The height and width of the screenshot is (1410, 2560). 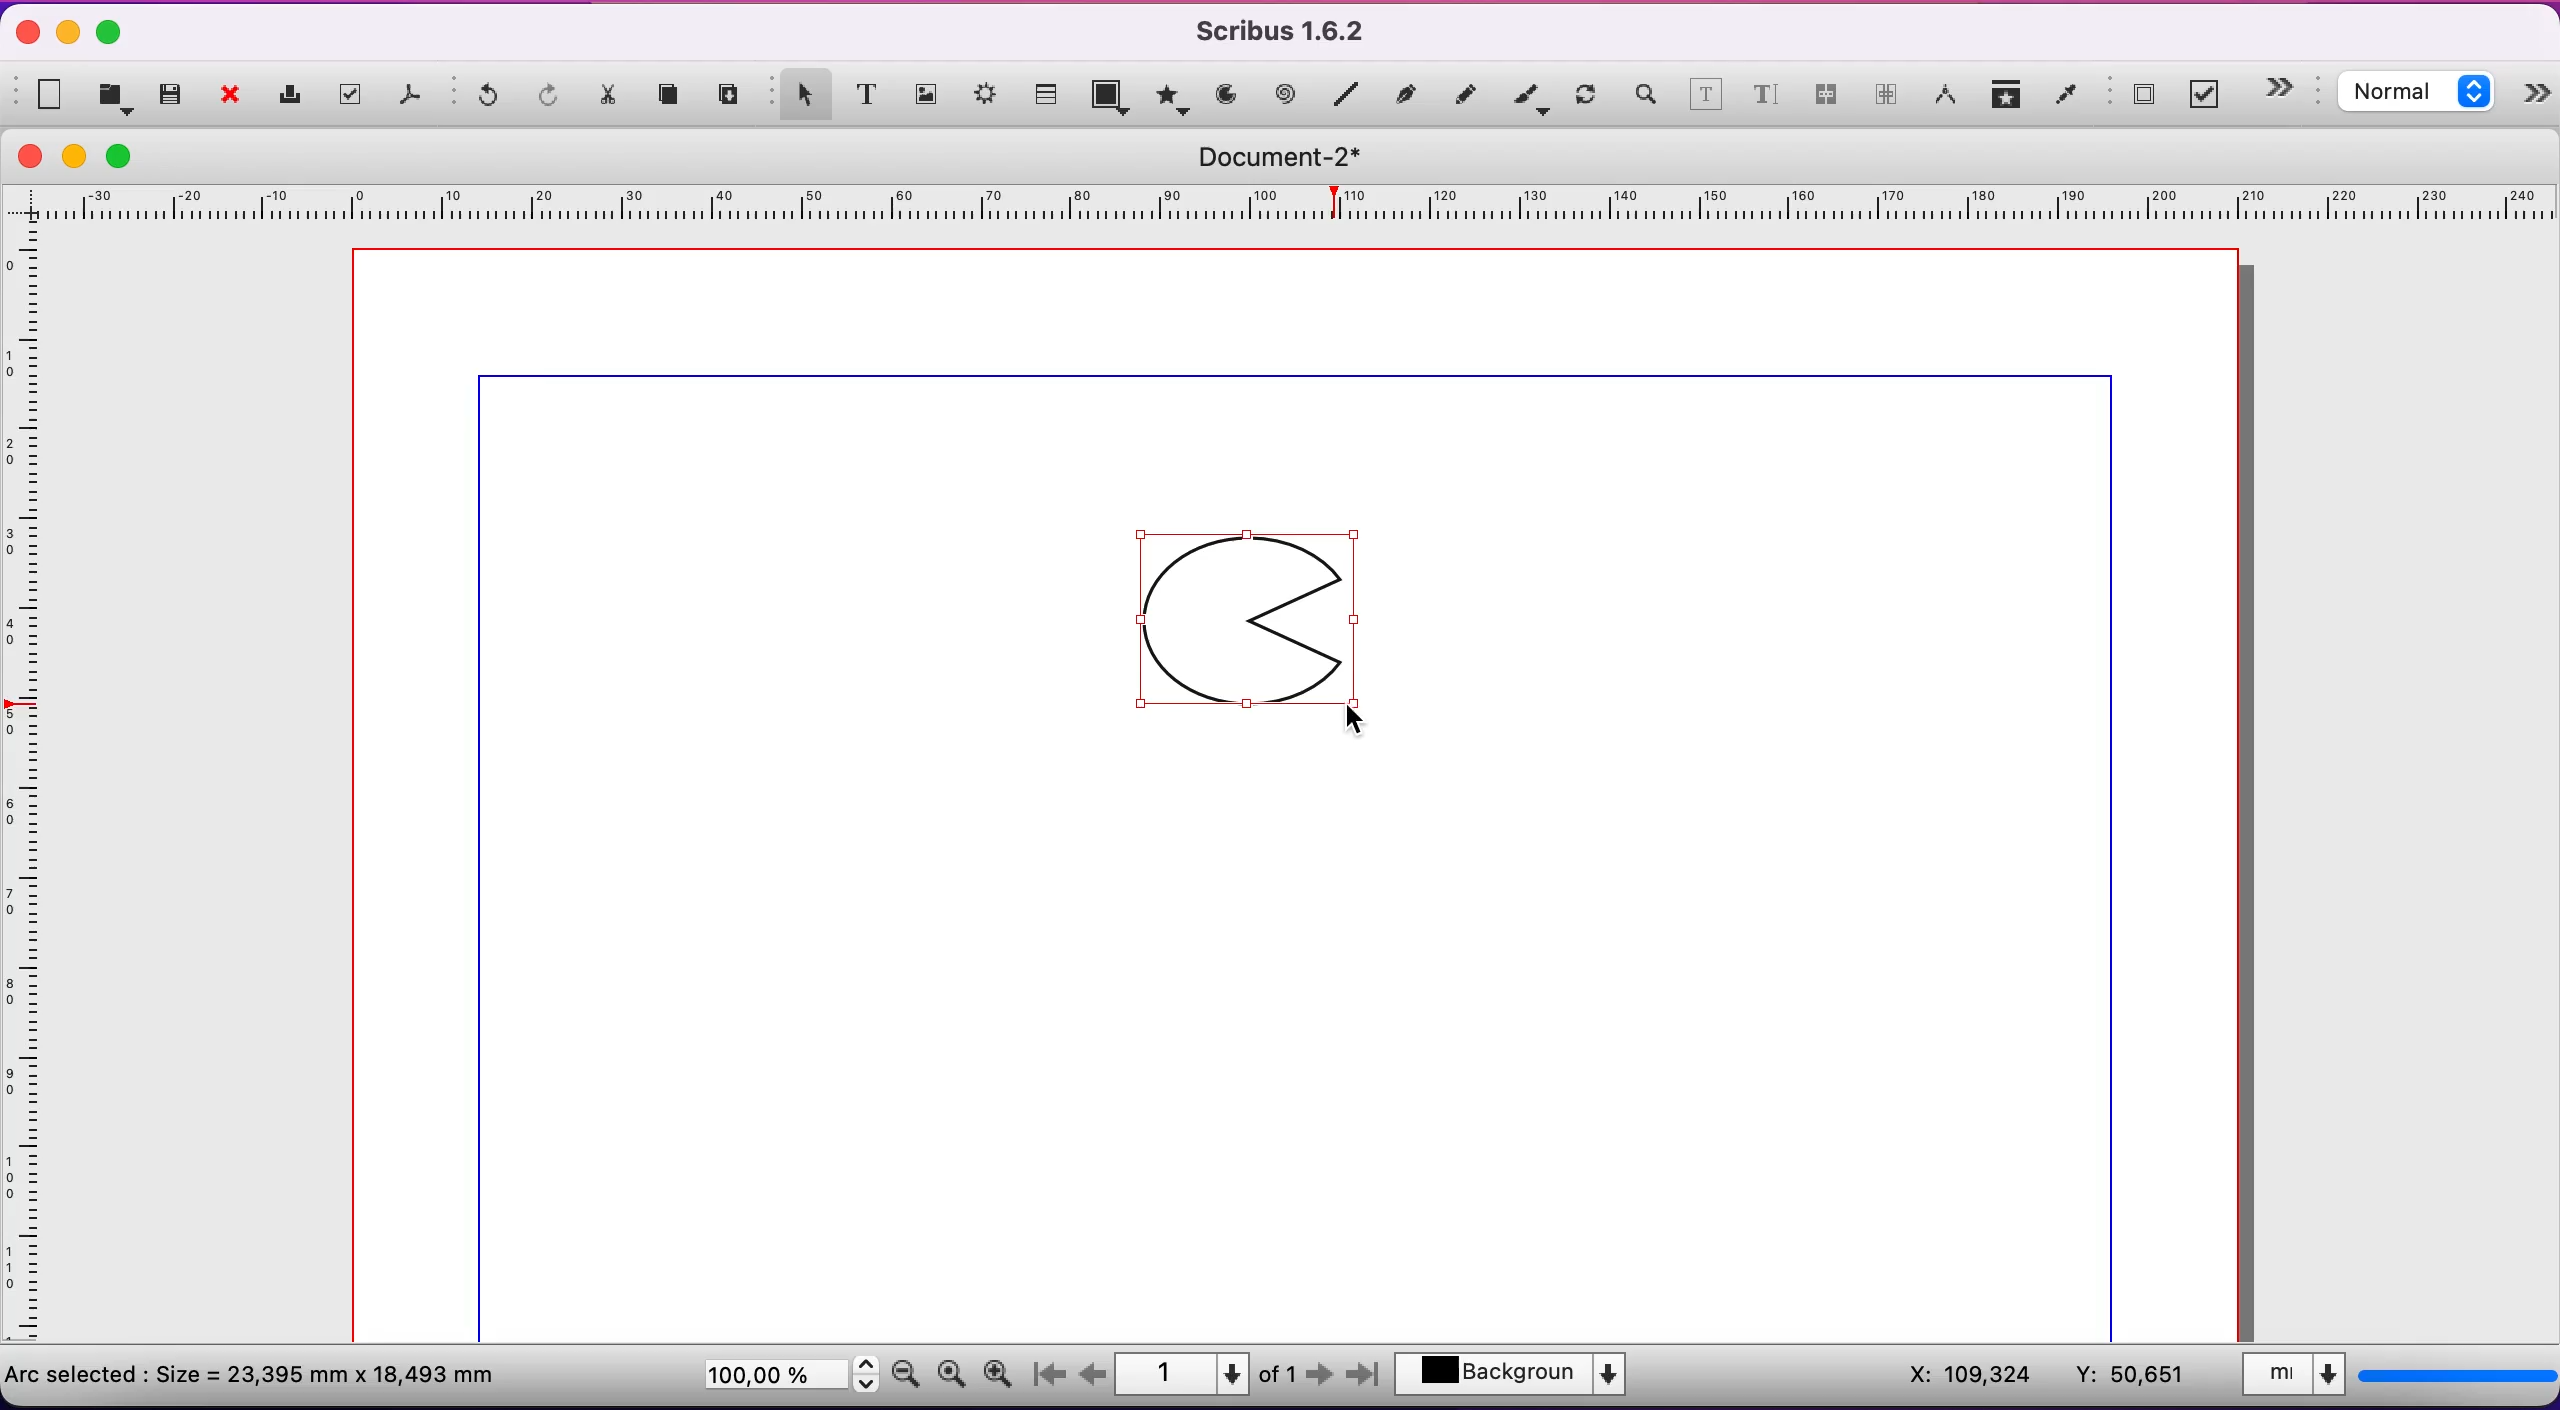 I want to click on rotate an item, so click(x=1586, y=98).